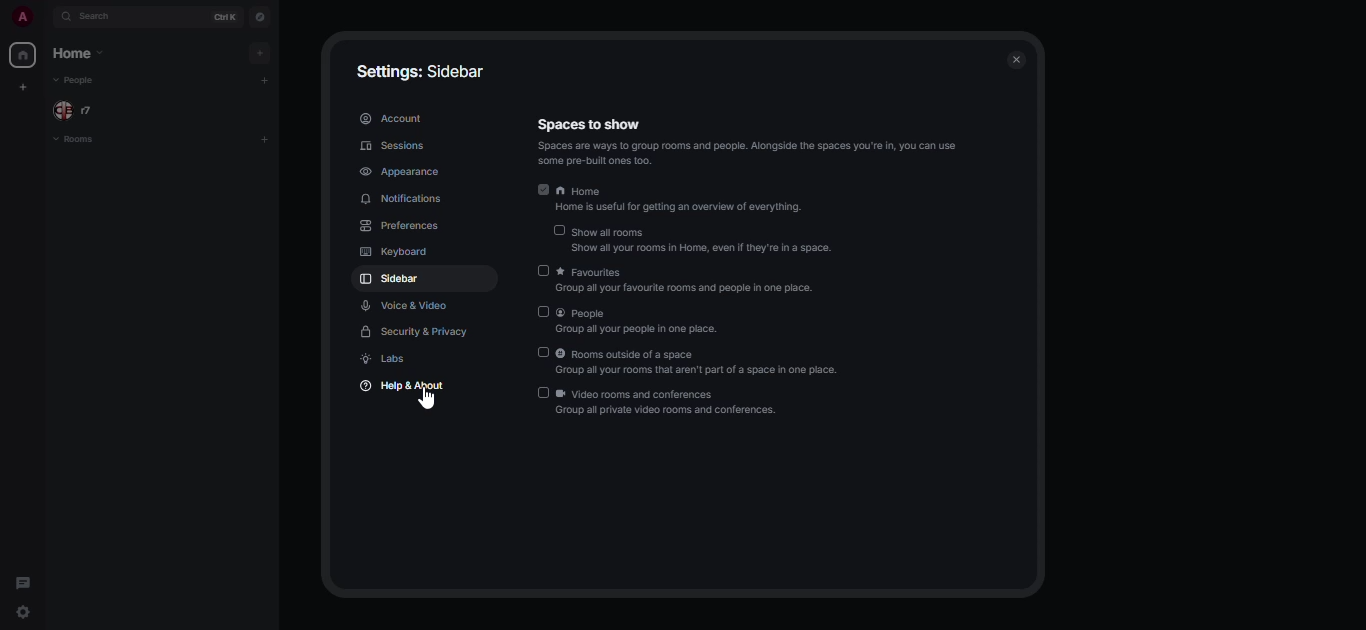 The image size is (1366, 630). I want to click on cursor, so click(427, 400).